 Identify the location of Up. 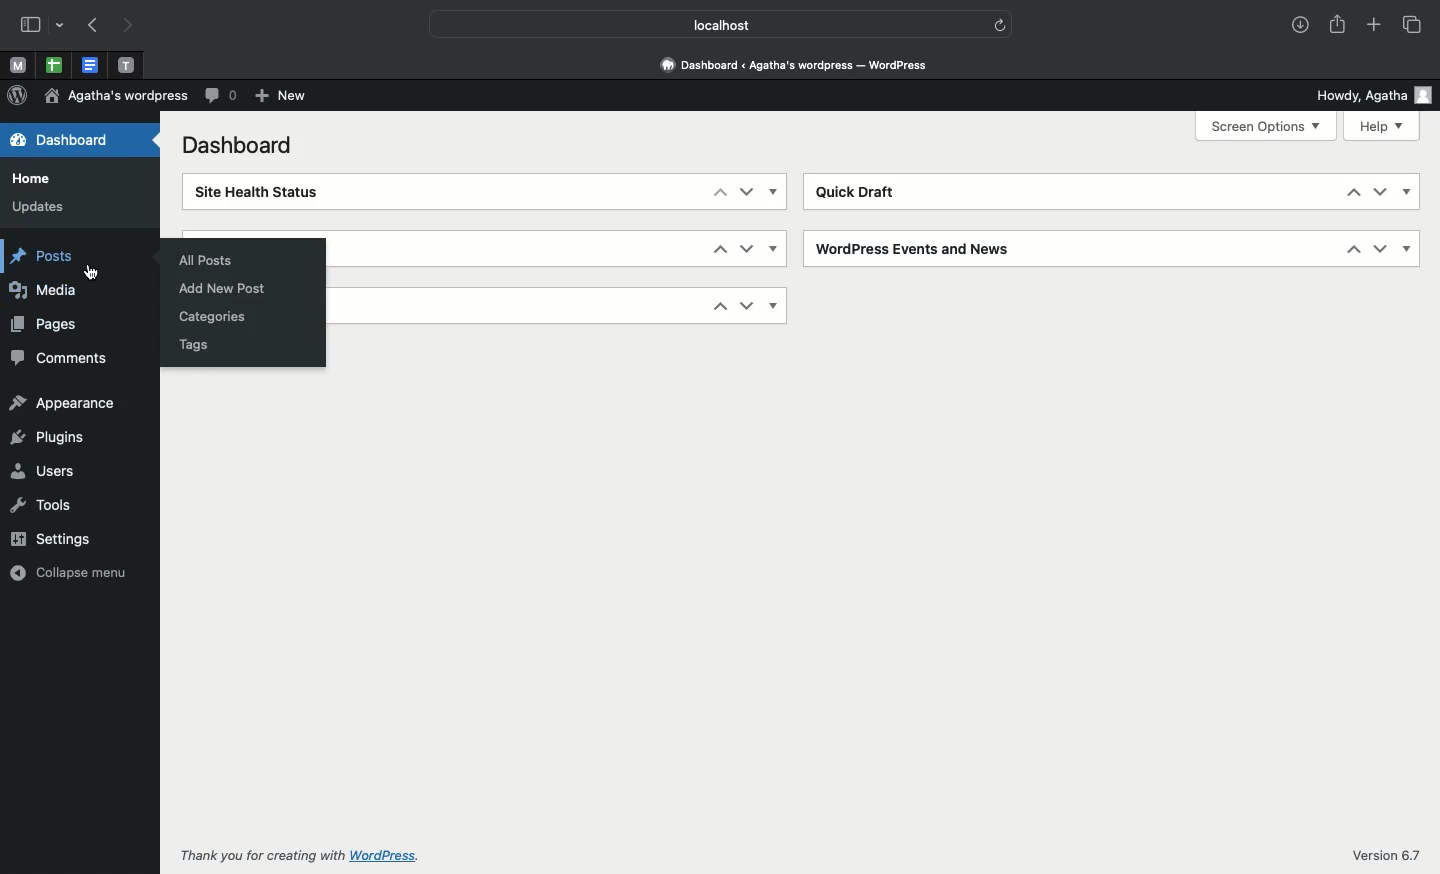
(719, 190).